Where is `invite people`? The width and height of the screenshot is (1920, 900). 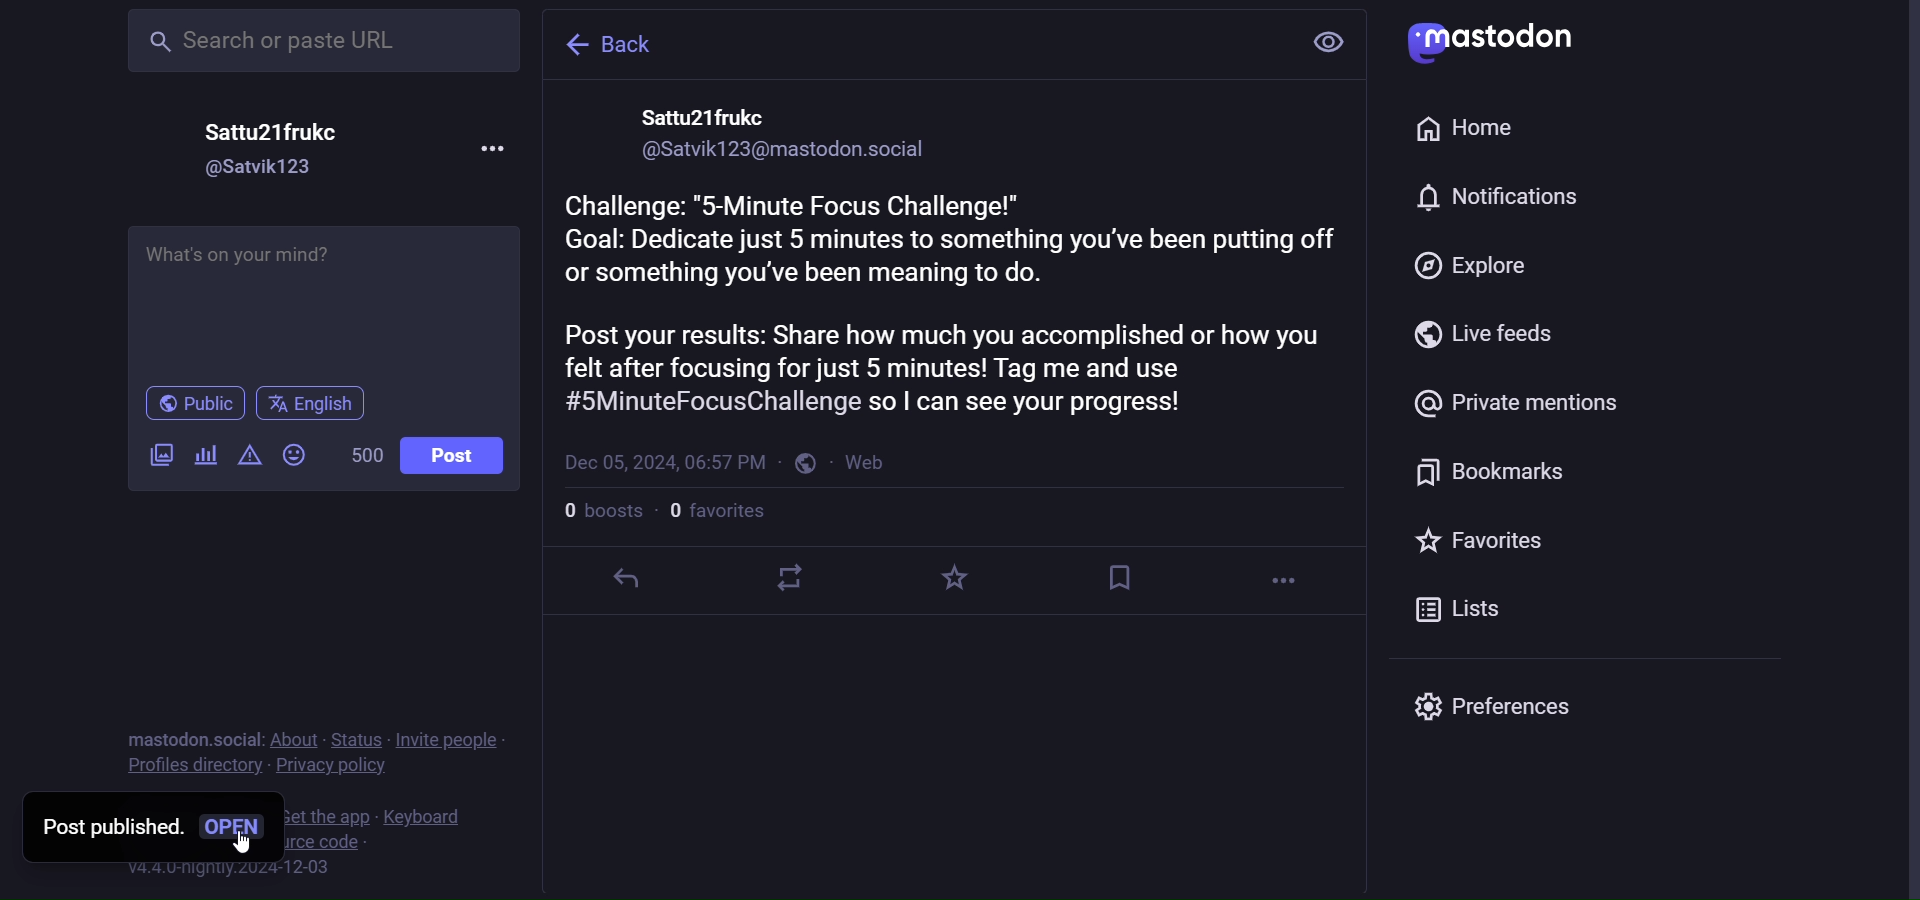
invite people is located at coordinates (454, 739).